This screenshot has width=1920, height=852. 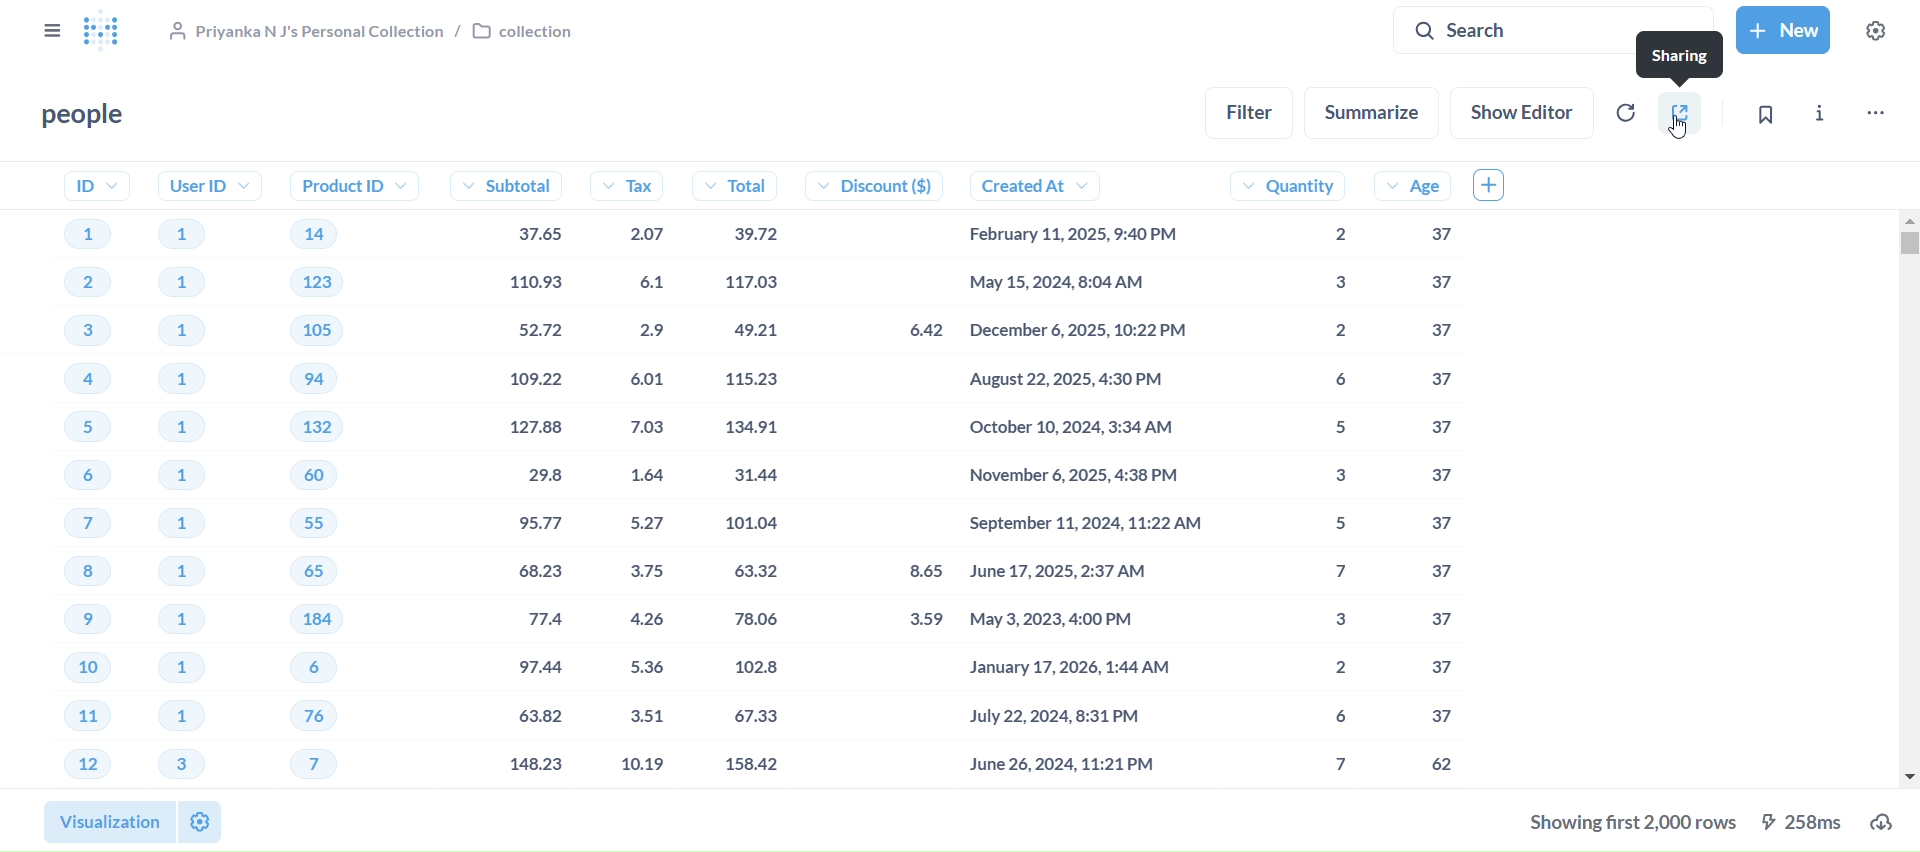 What do you see at coordinates (1554, 30) in the screenshot?
I see `search` at bounding box center [1554, 30].